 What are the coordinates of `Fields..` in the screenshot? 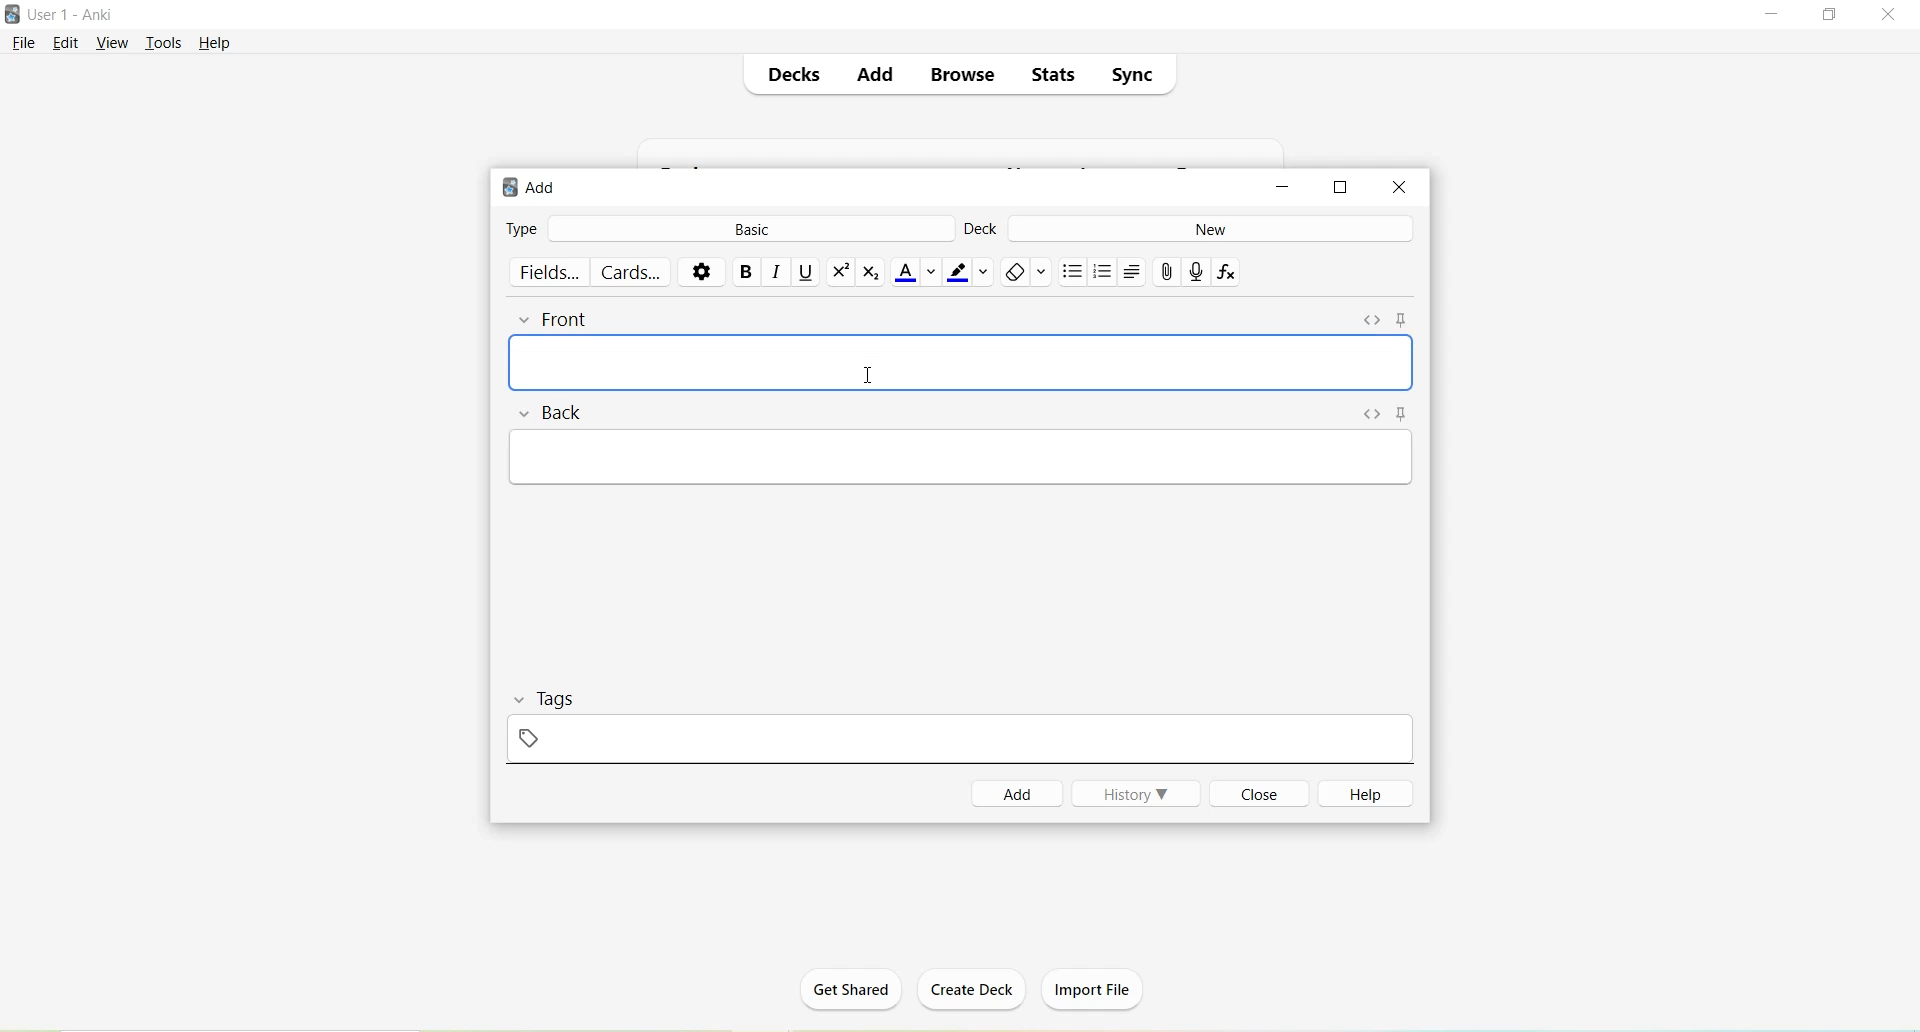 It's located at (550, 272).